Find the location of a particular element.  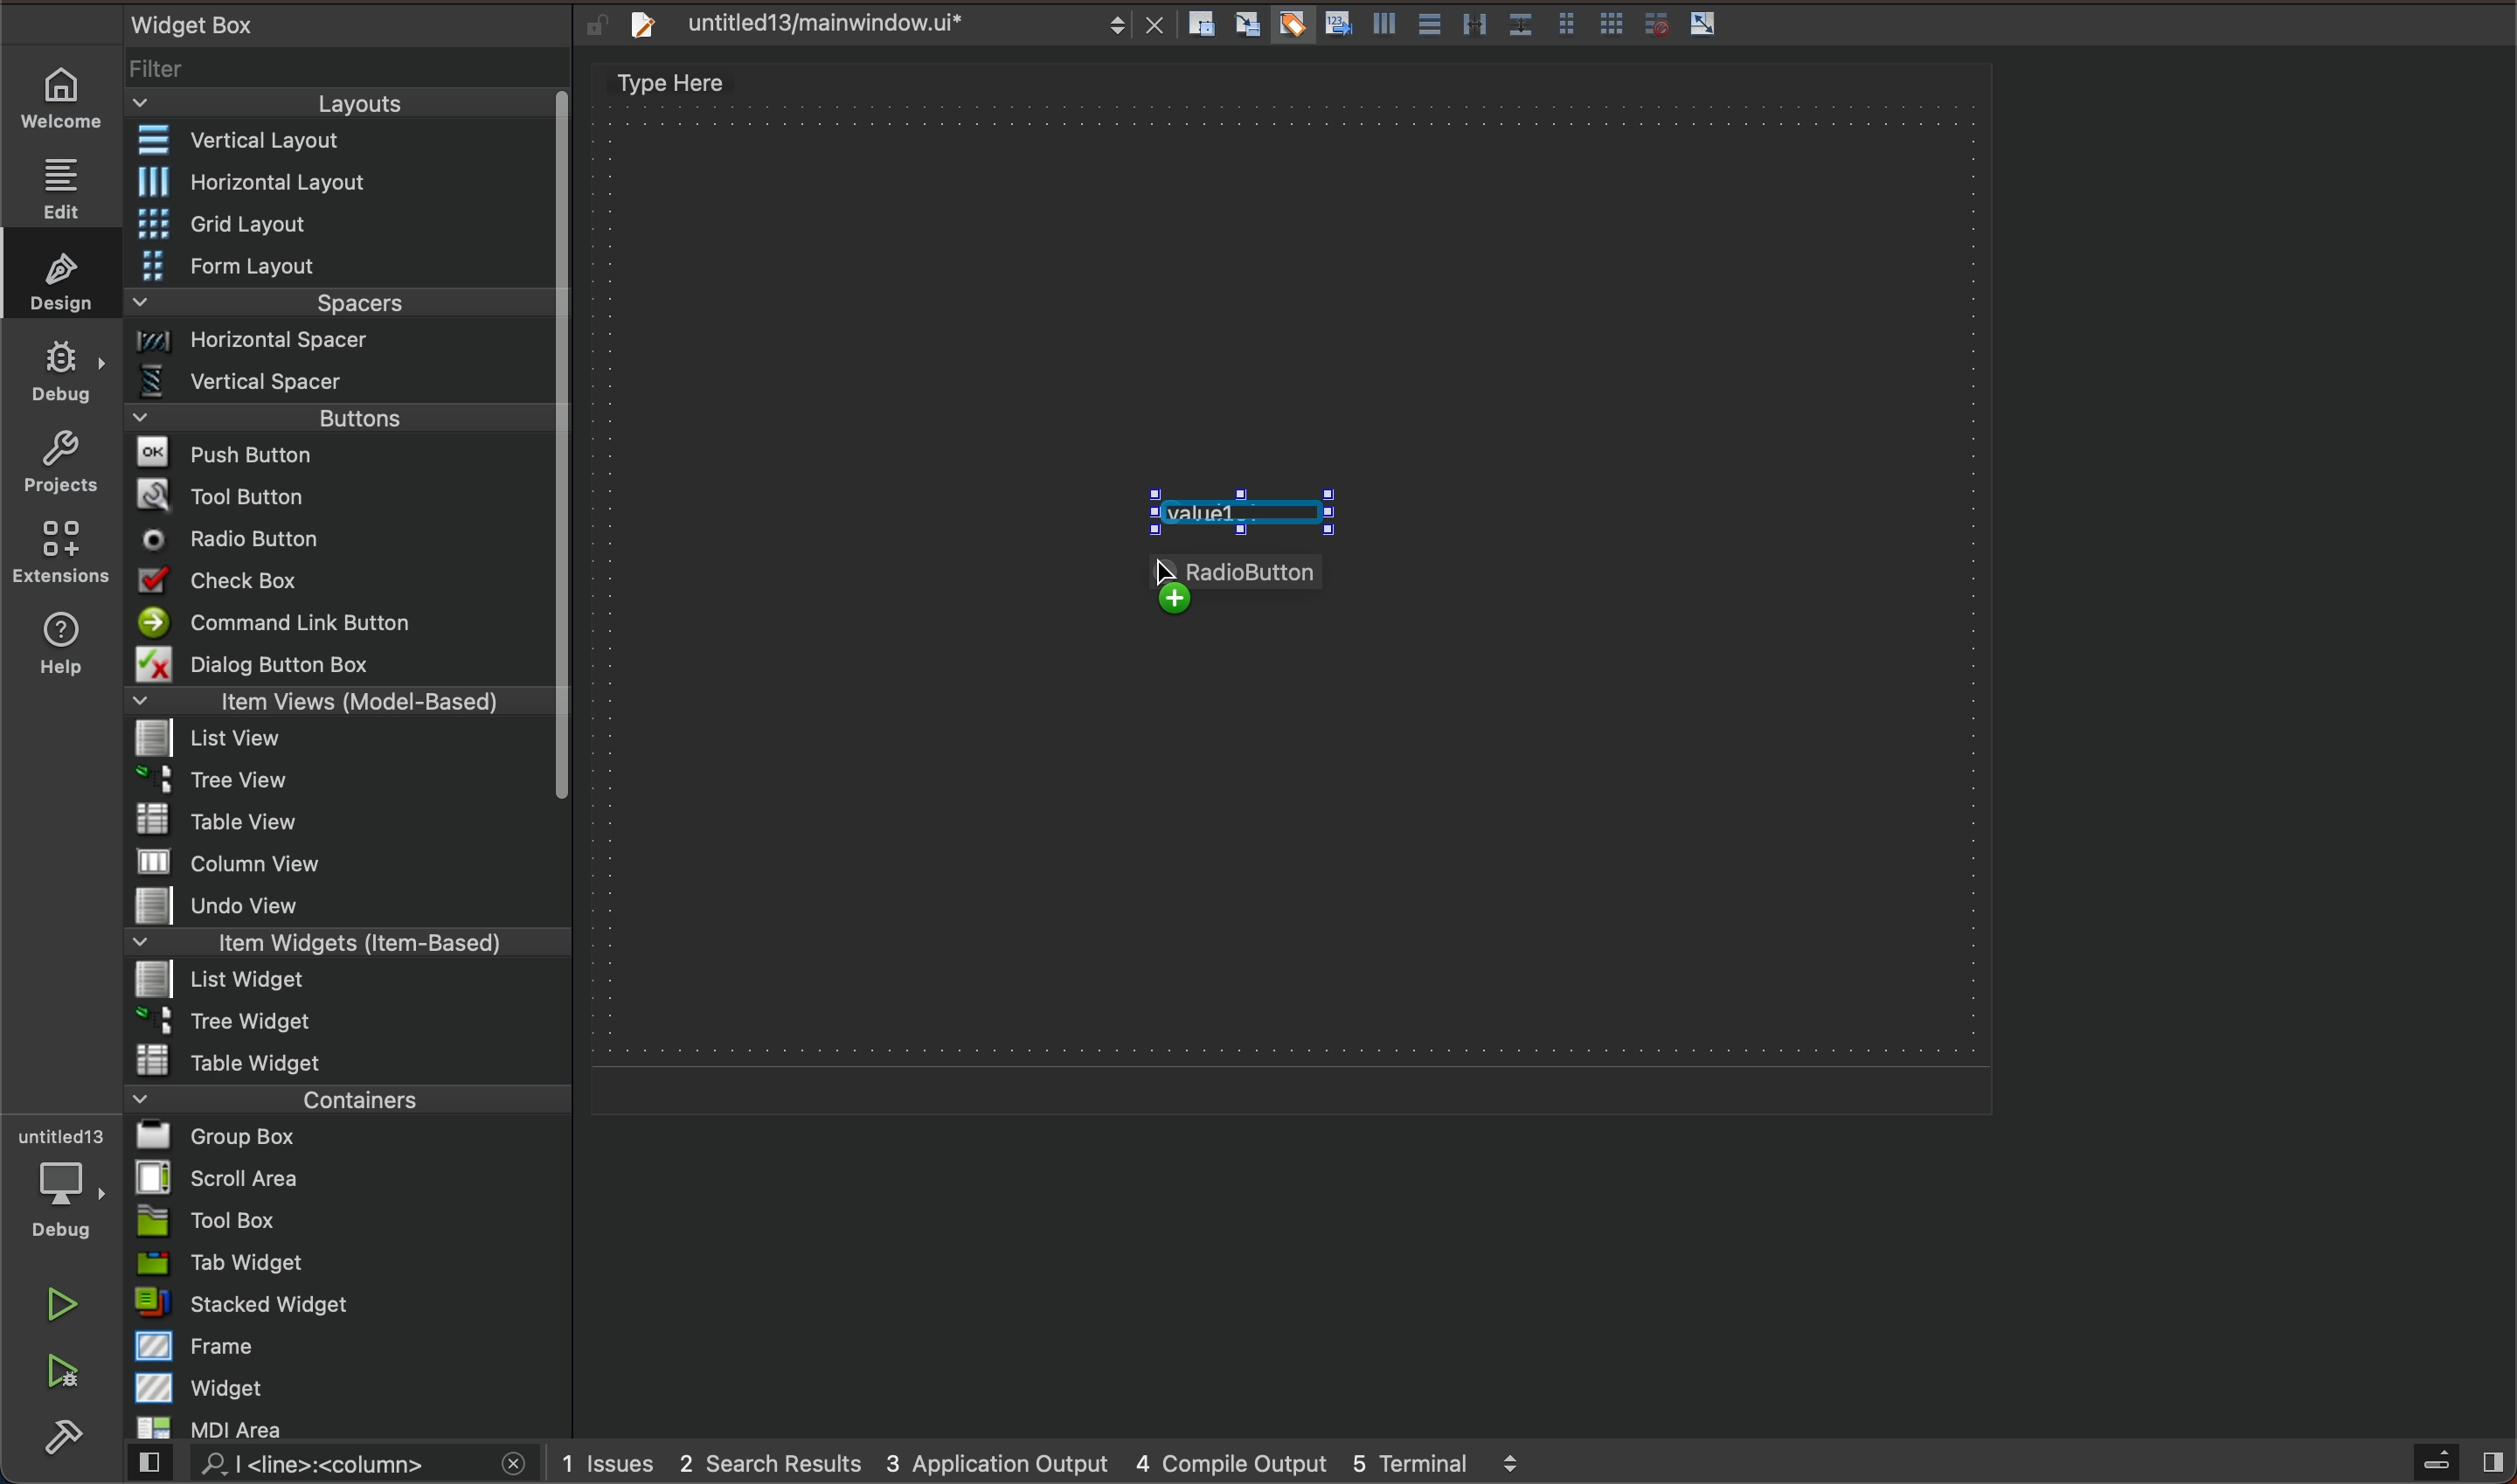

file tab is located at coordinates (890, 25).